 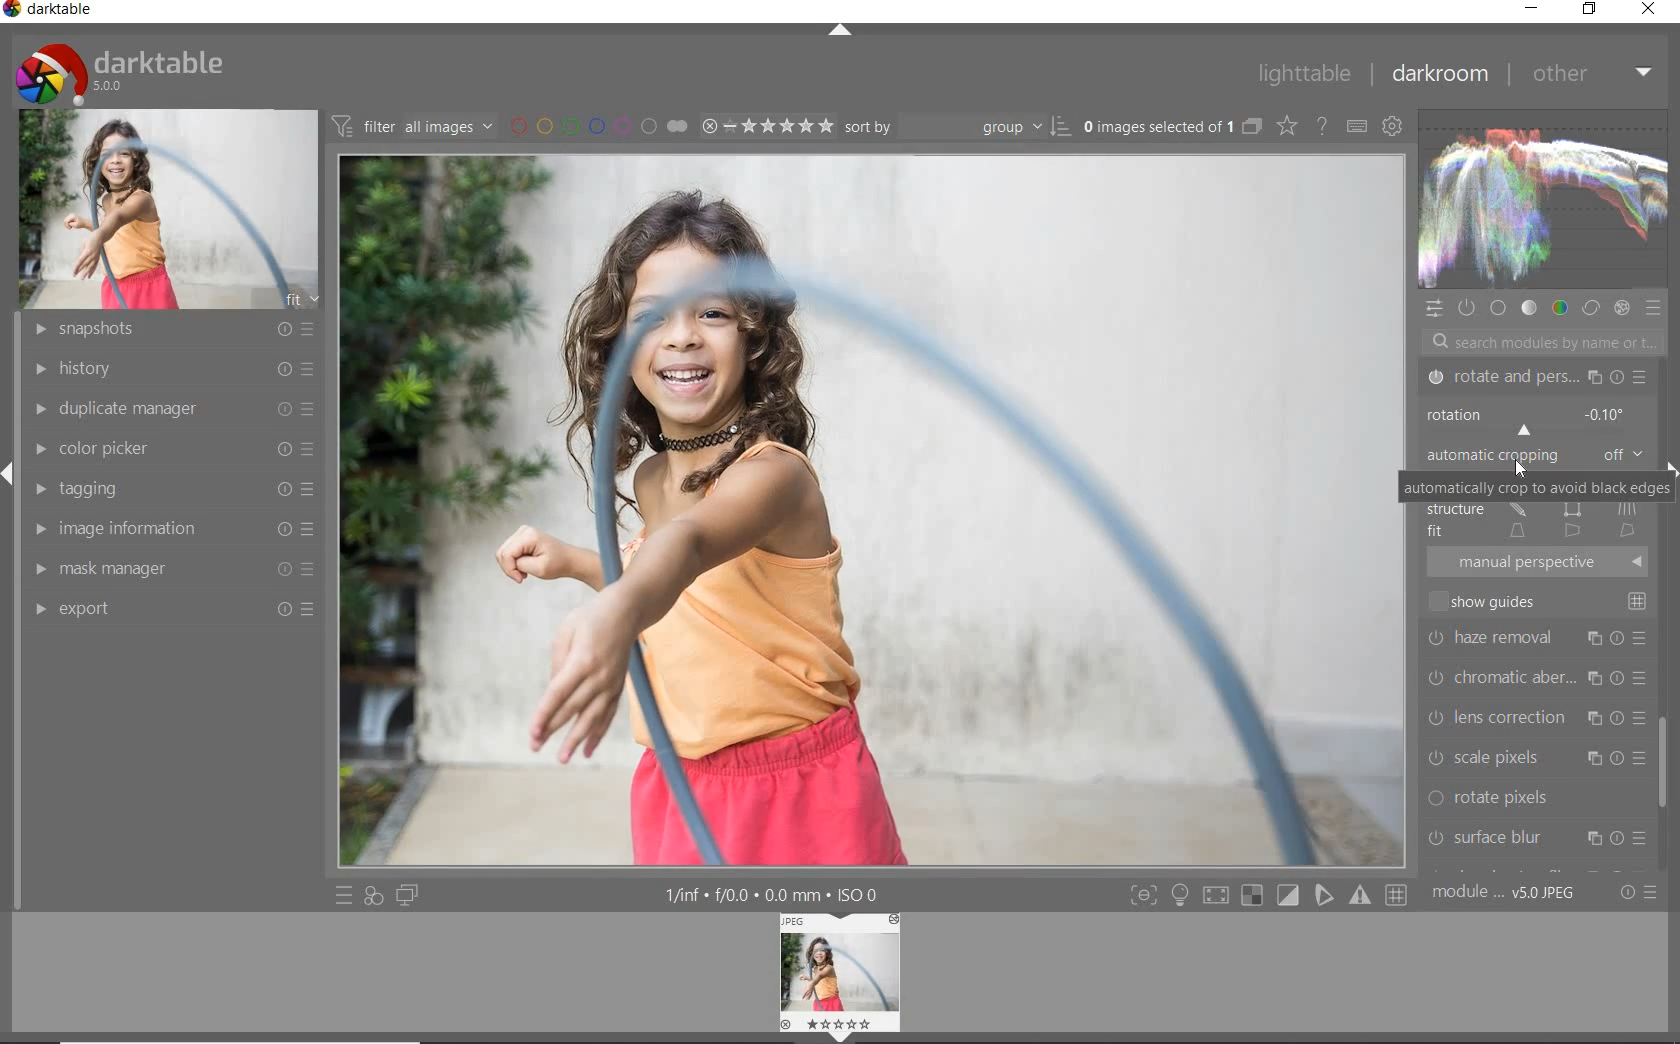 What do you see at coordinates (1289, 128) in the screenshot?
I see `change type of overlay` at bounding box center [1289, 128].